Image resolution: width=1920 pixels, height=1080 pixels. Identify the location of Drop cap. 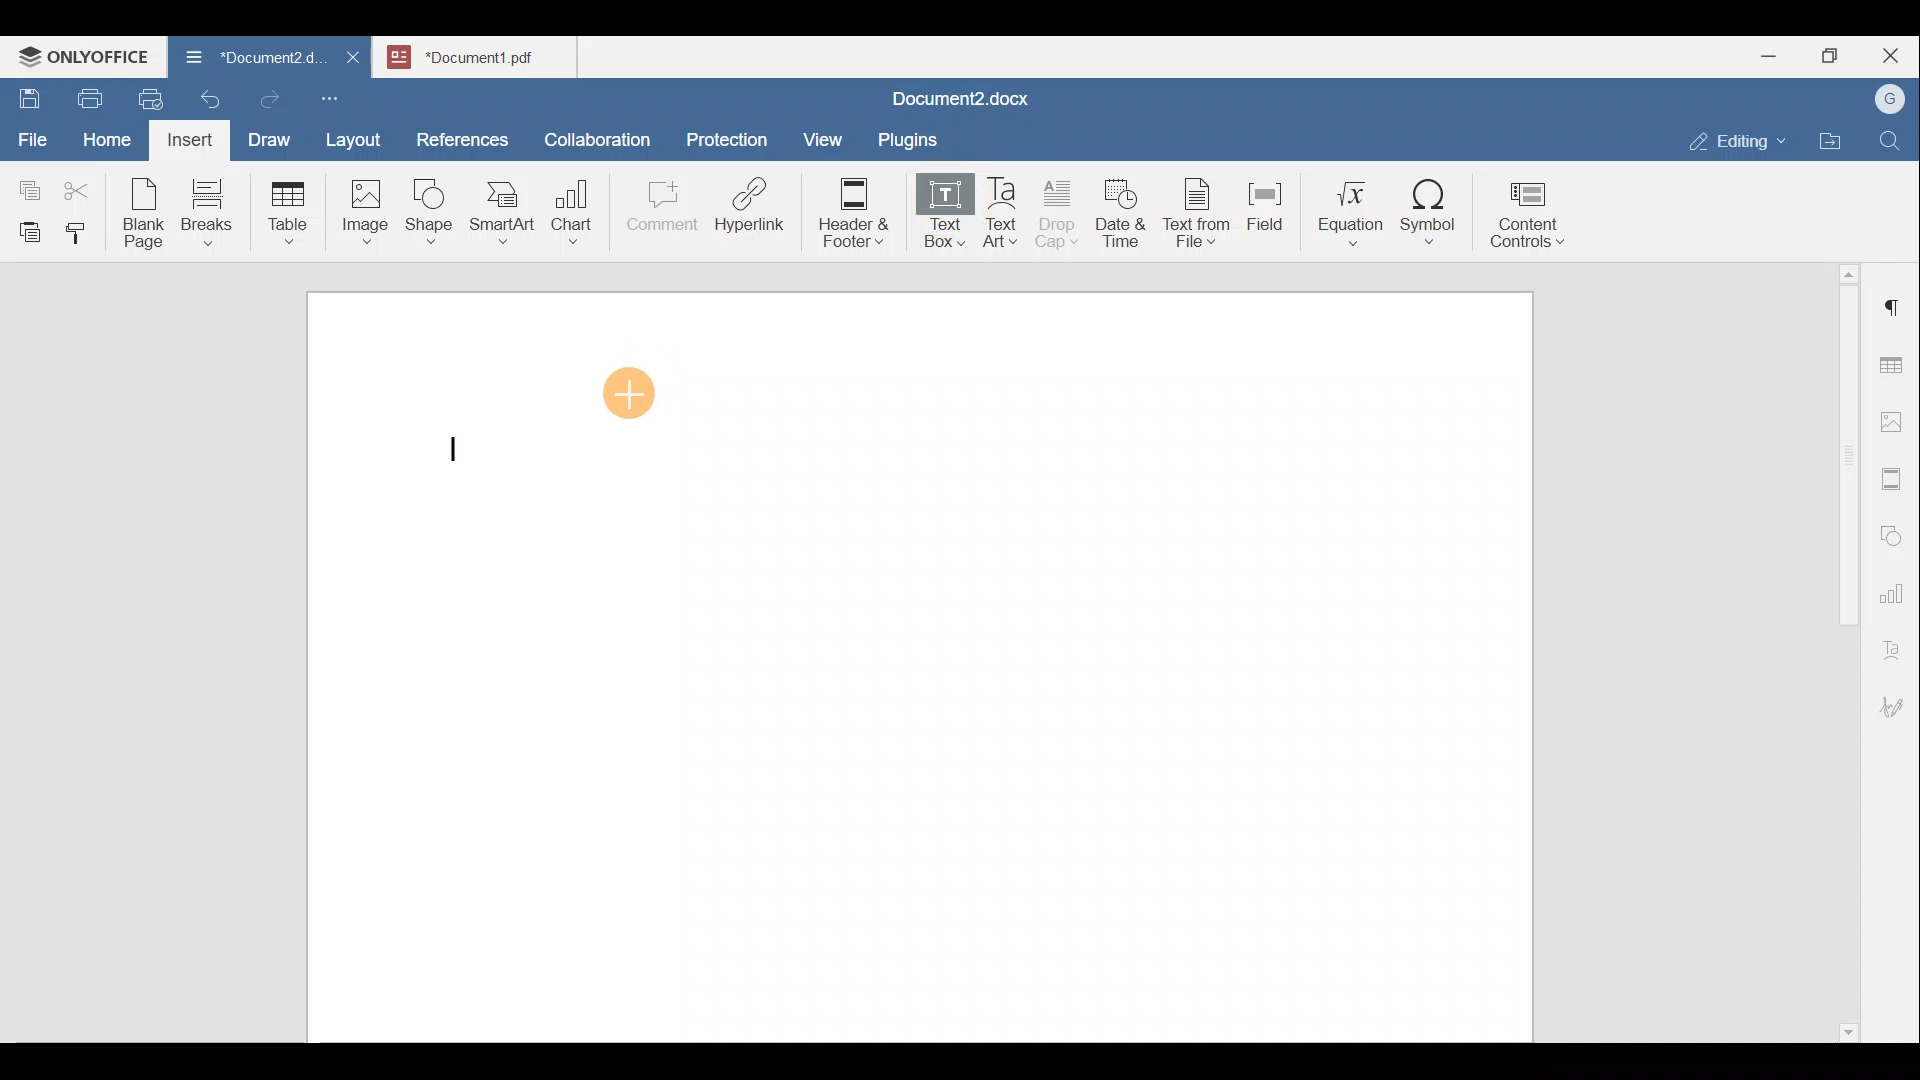
(1061, 211).